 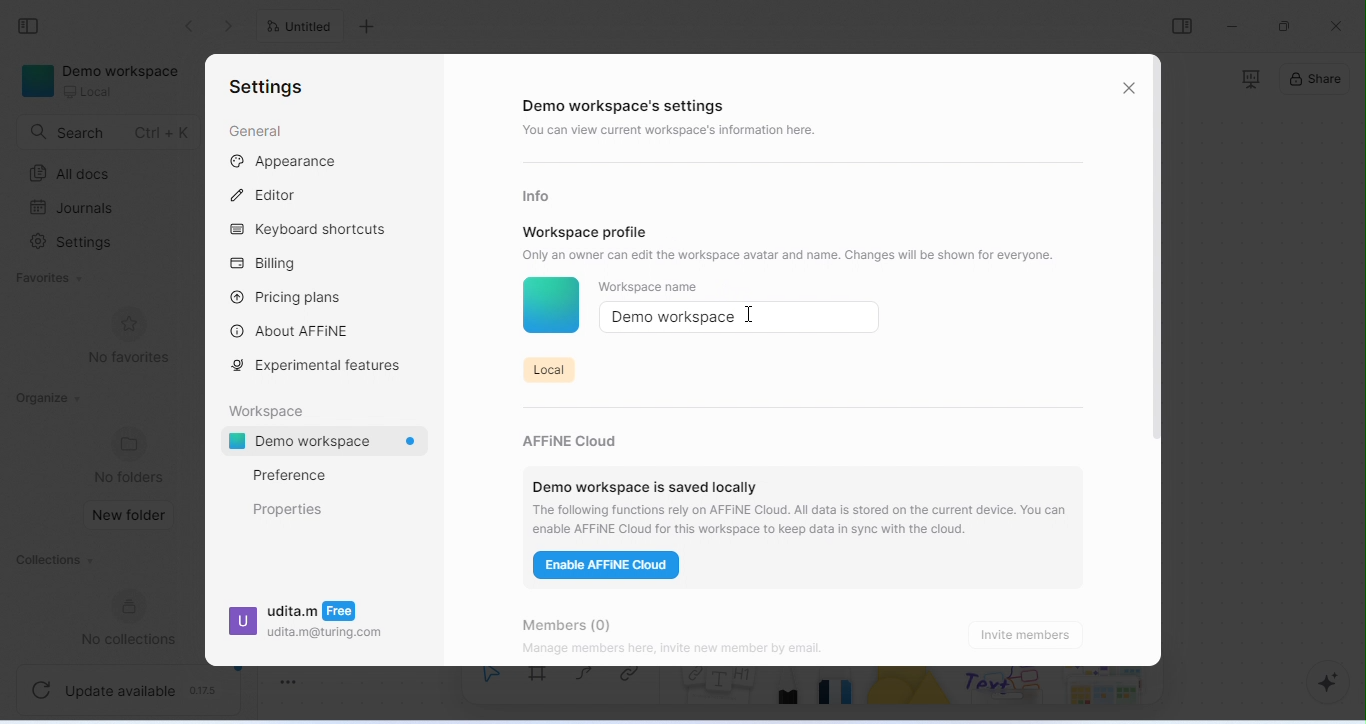 I want to click on arrows and more, so click(x=1103, y=688).